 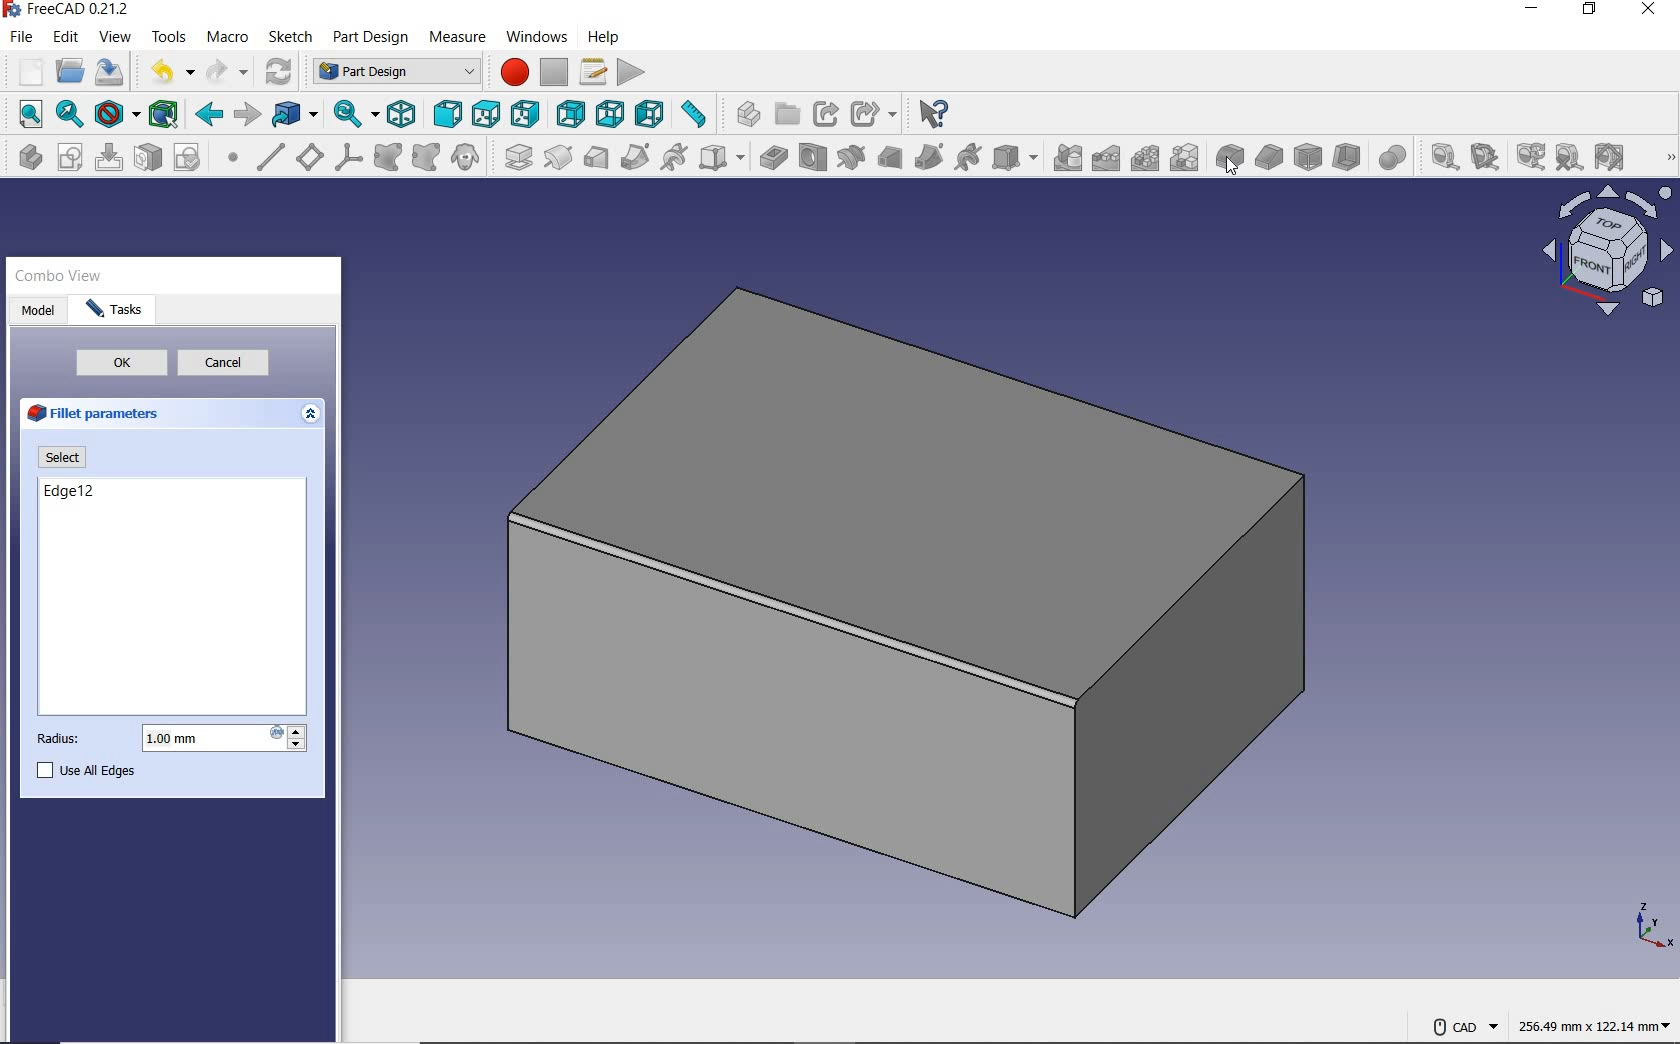 I want to click on ok, so click(x=121, y=364).